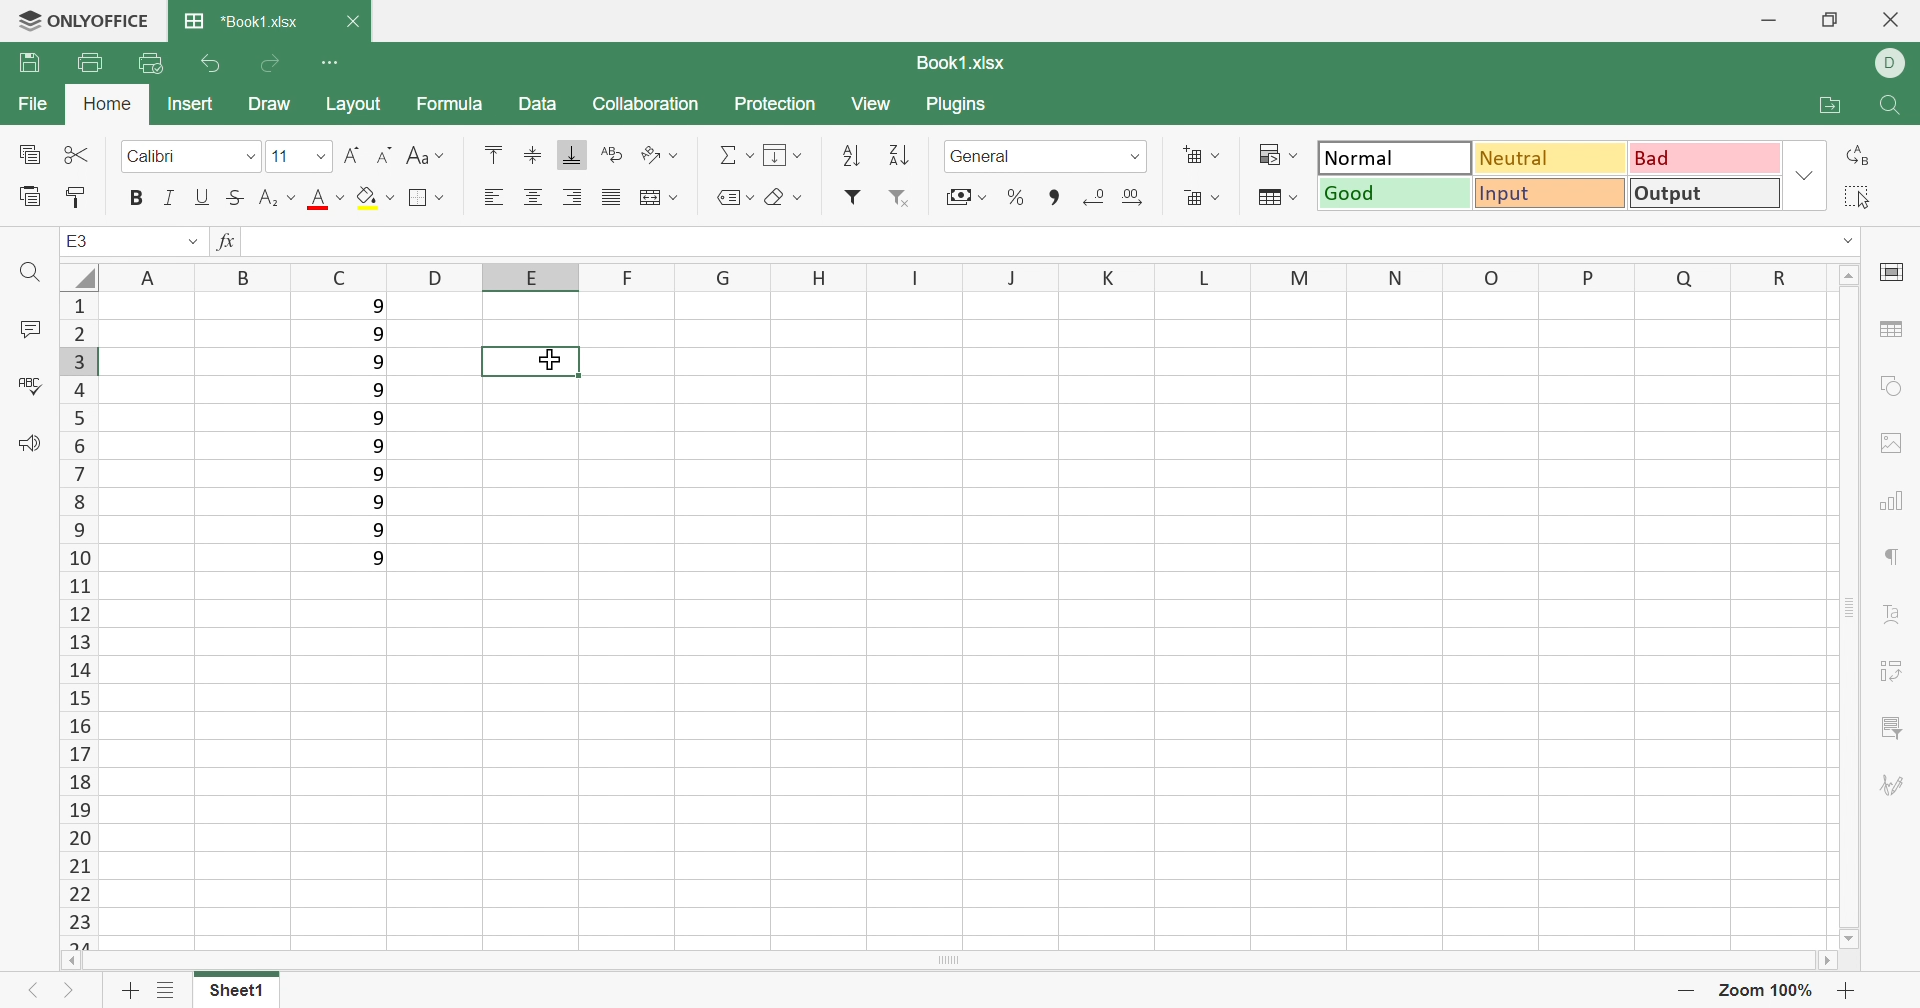  I want to click on 9, so click(379, 359).